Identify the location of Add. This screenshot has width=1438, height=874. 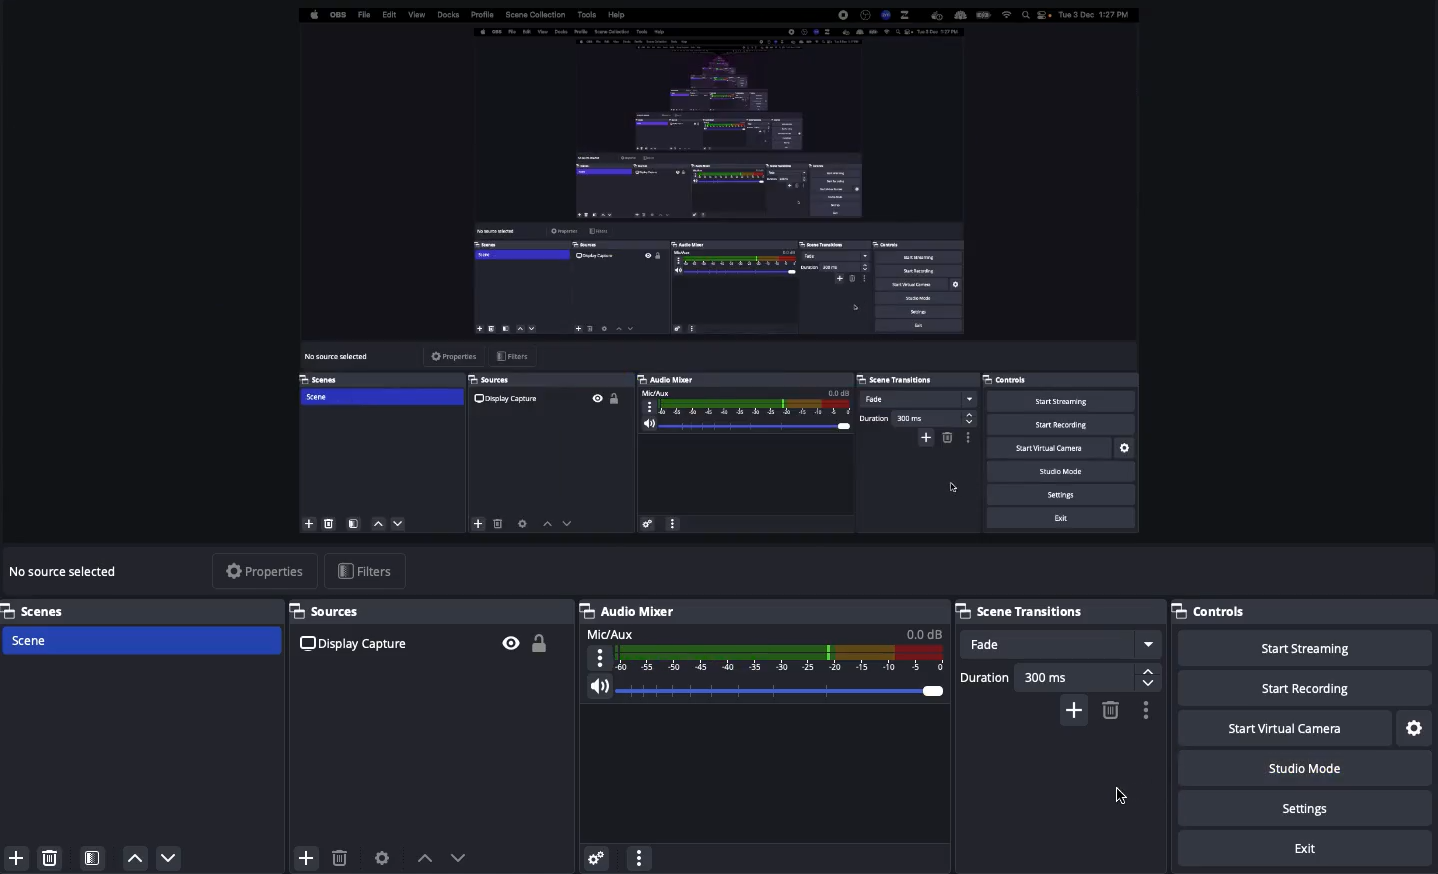
(1074, 711).